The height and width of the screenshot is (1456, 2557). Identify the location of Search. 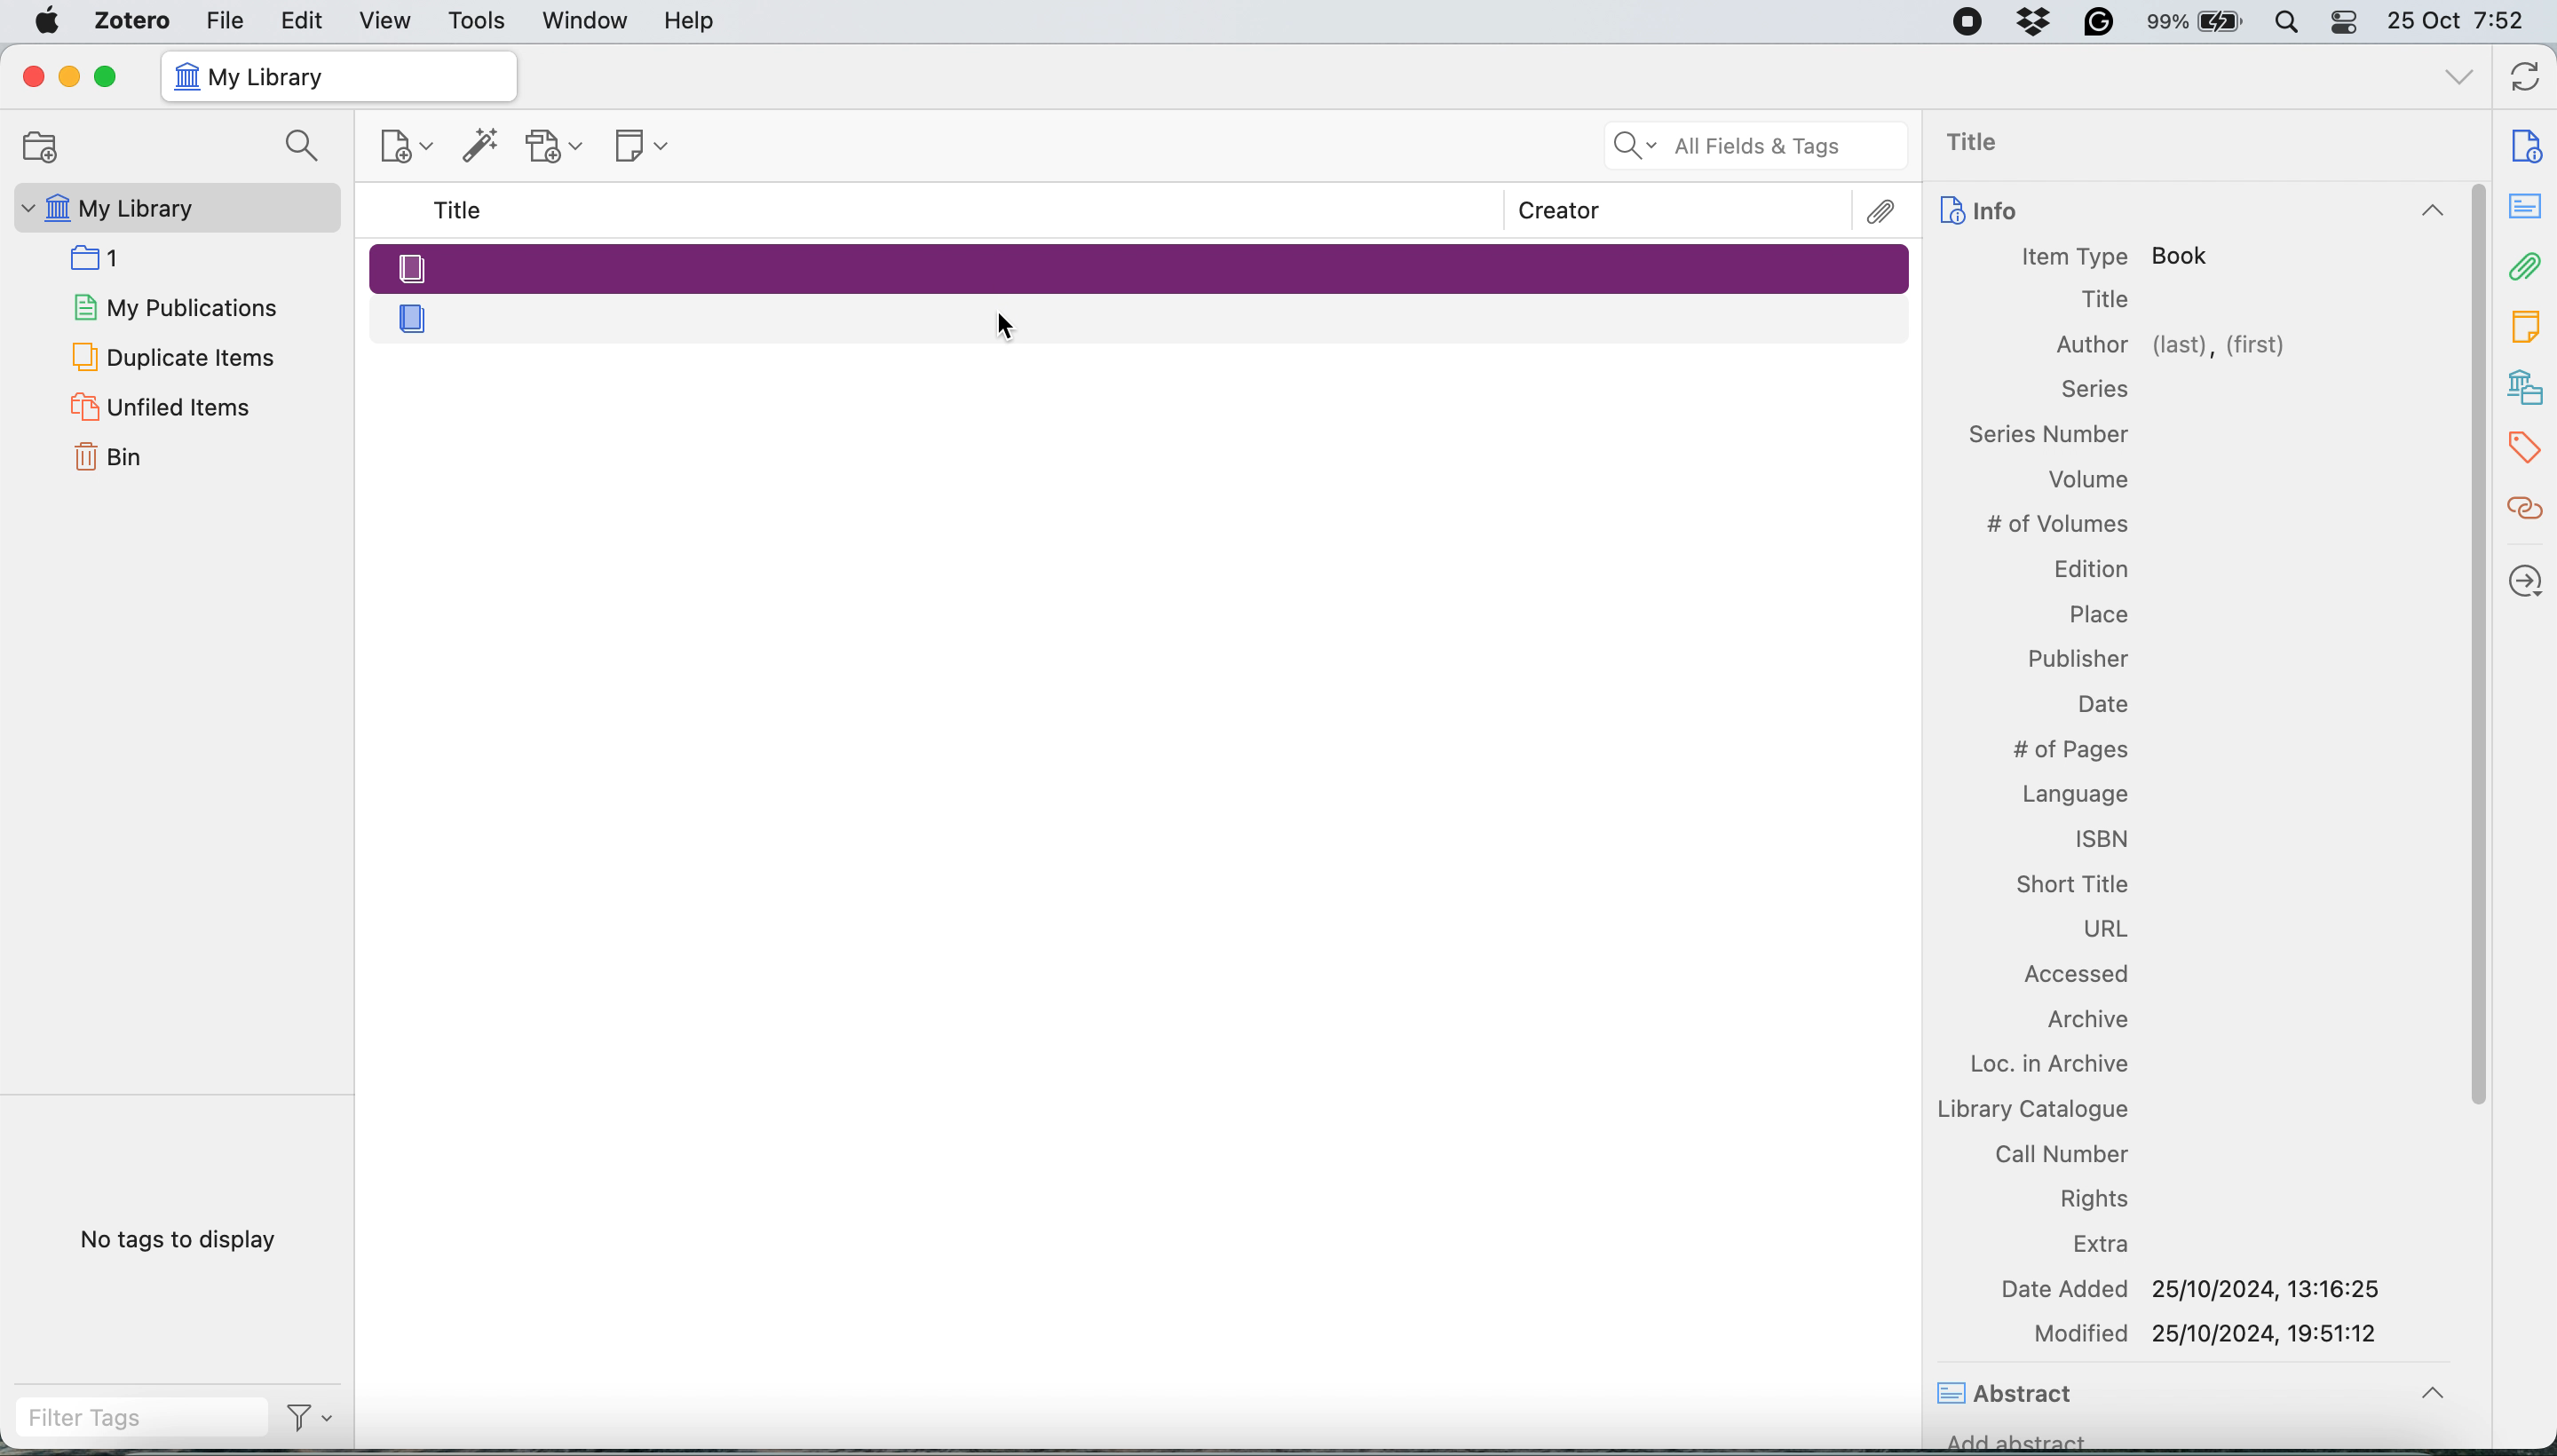
(307, 148).